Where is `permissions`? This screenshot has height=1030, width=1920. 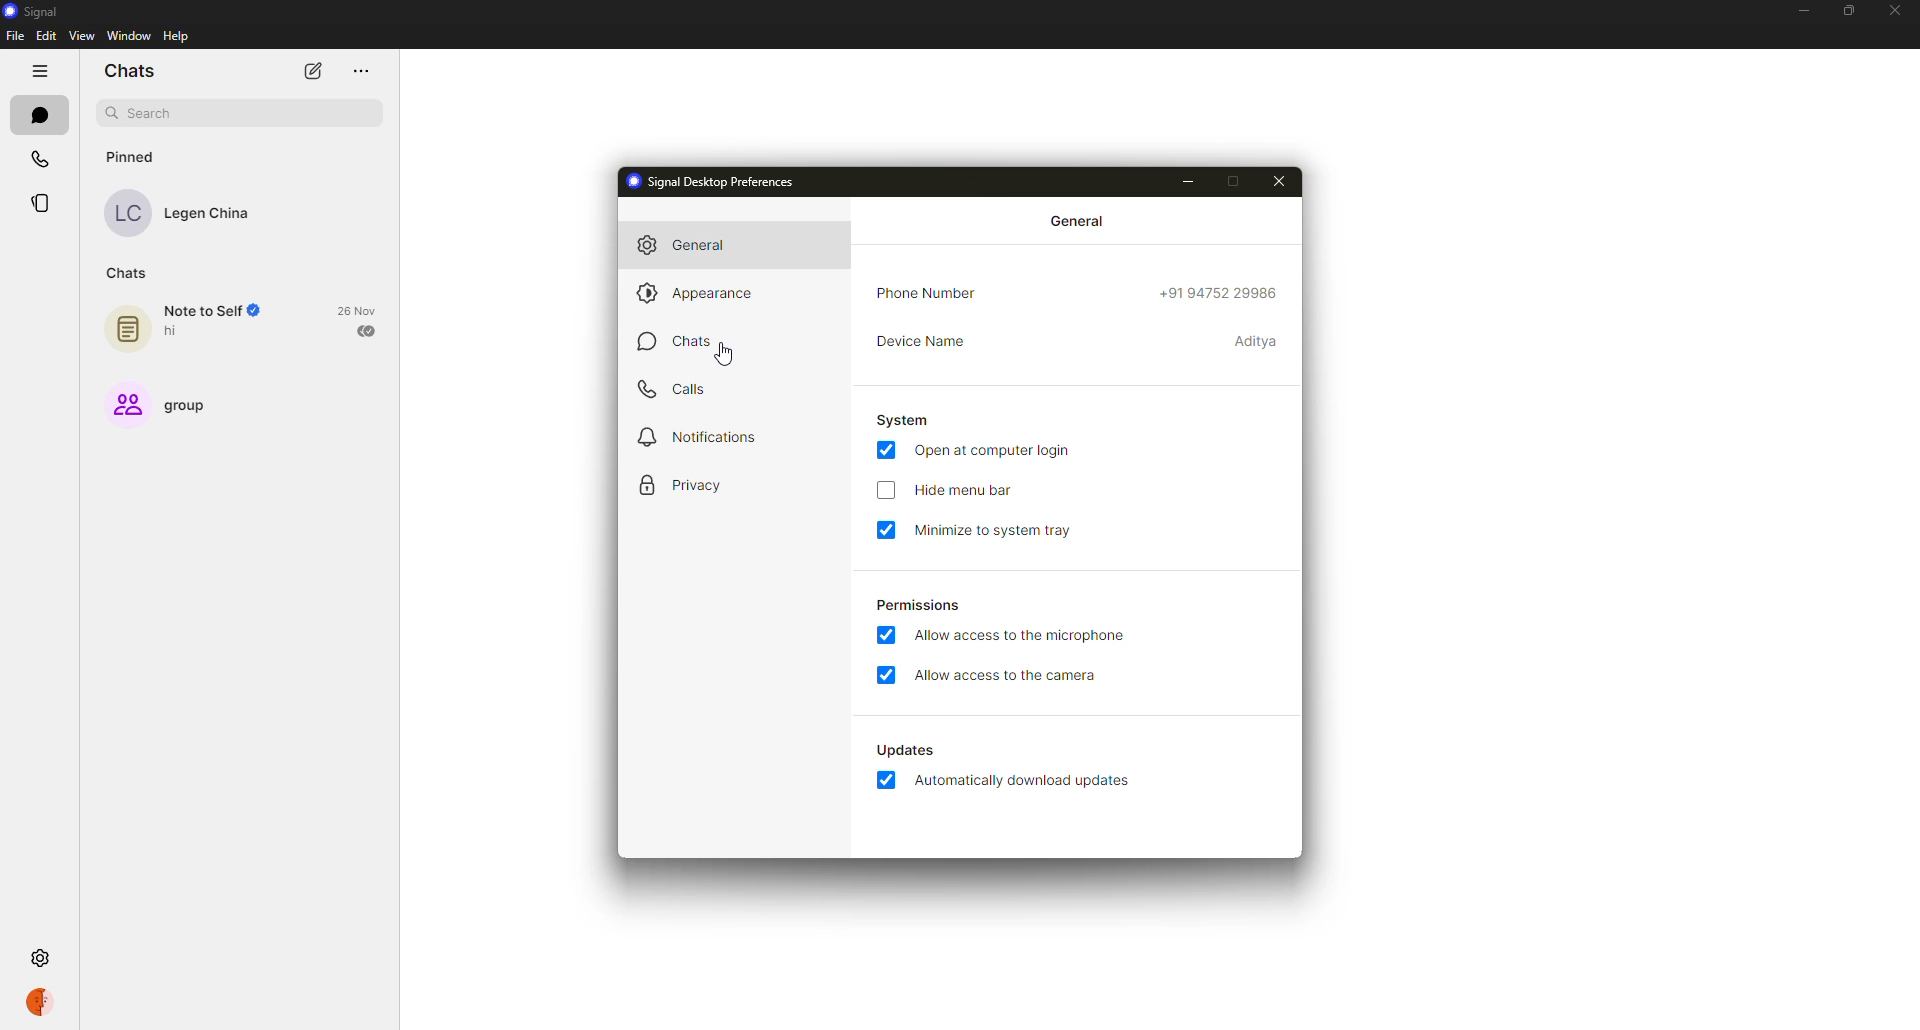
permissions is located at coordinates (920, 605).